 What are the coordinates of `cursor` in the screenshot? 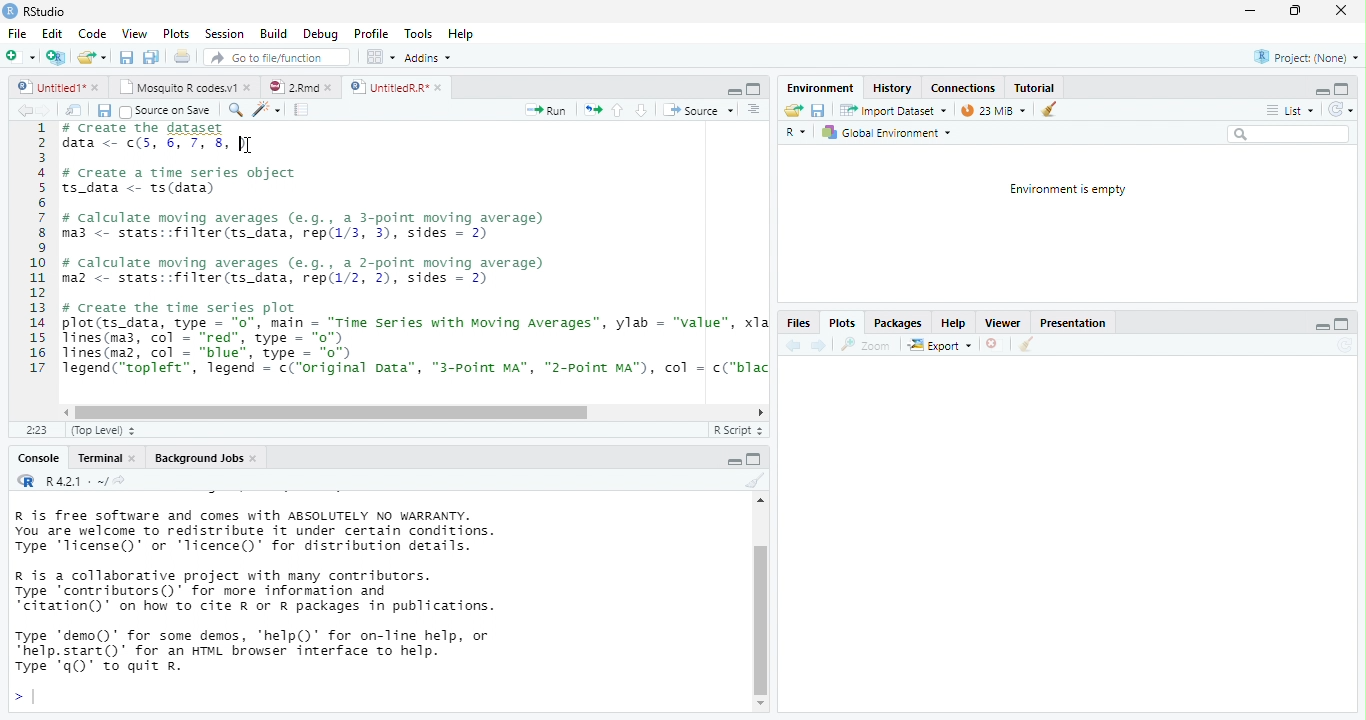 It's located at (250, 145).